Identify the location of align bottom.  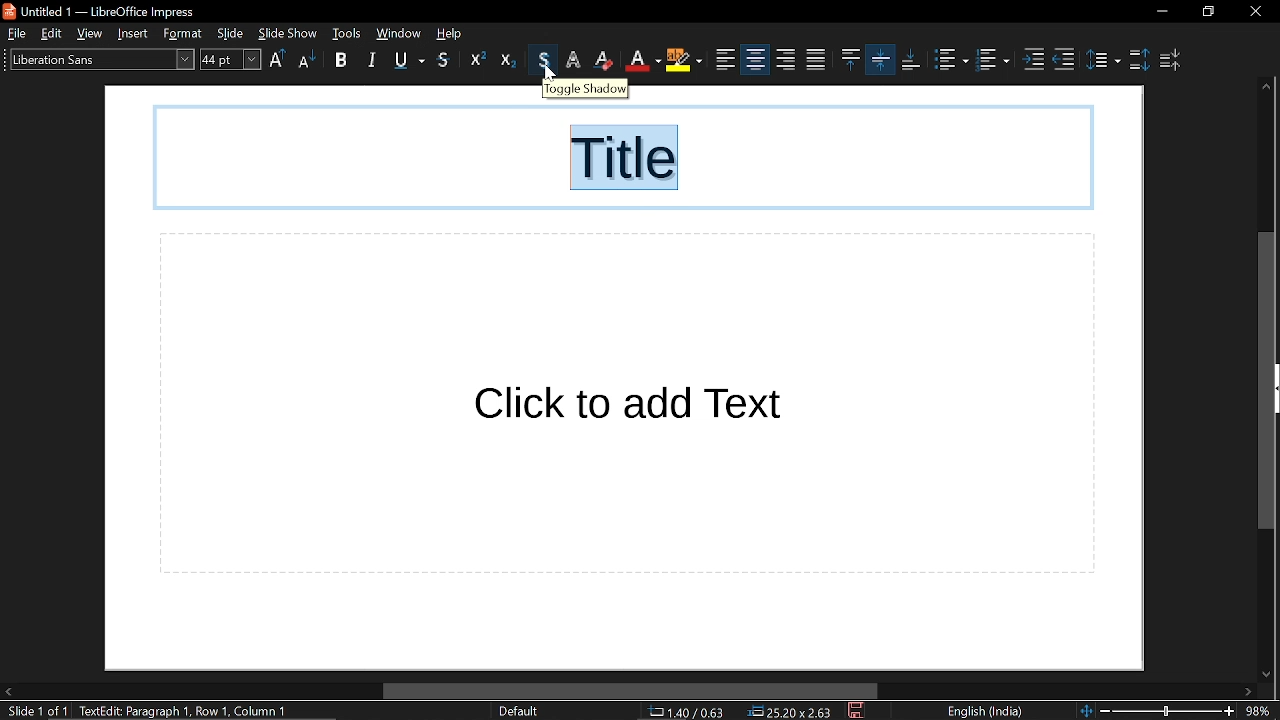
(911, 60).